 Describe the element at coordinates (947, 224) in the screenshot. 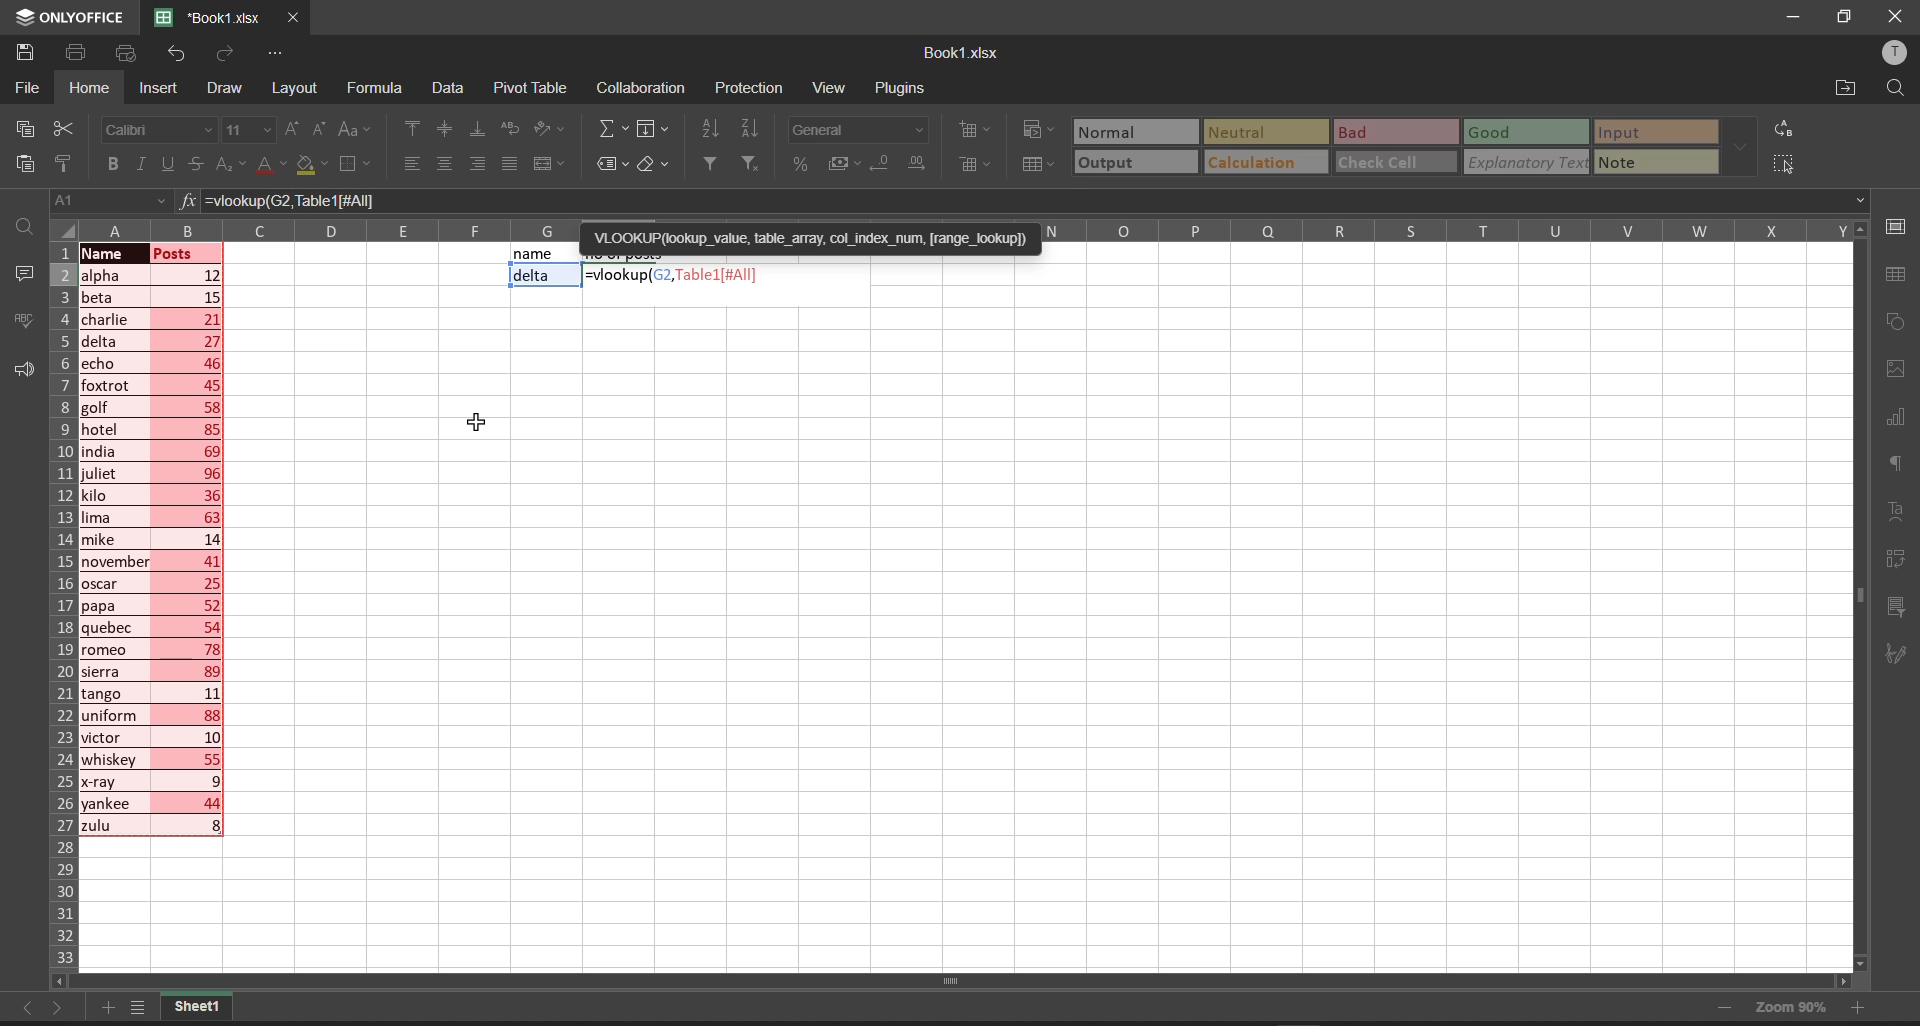

I see `column names` at that location.